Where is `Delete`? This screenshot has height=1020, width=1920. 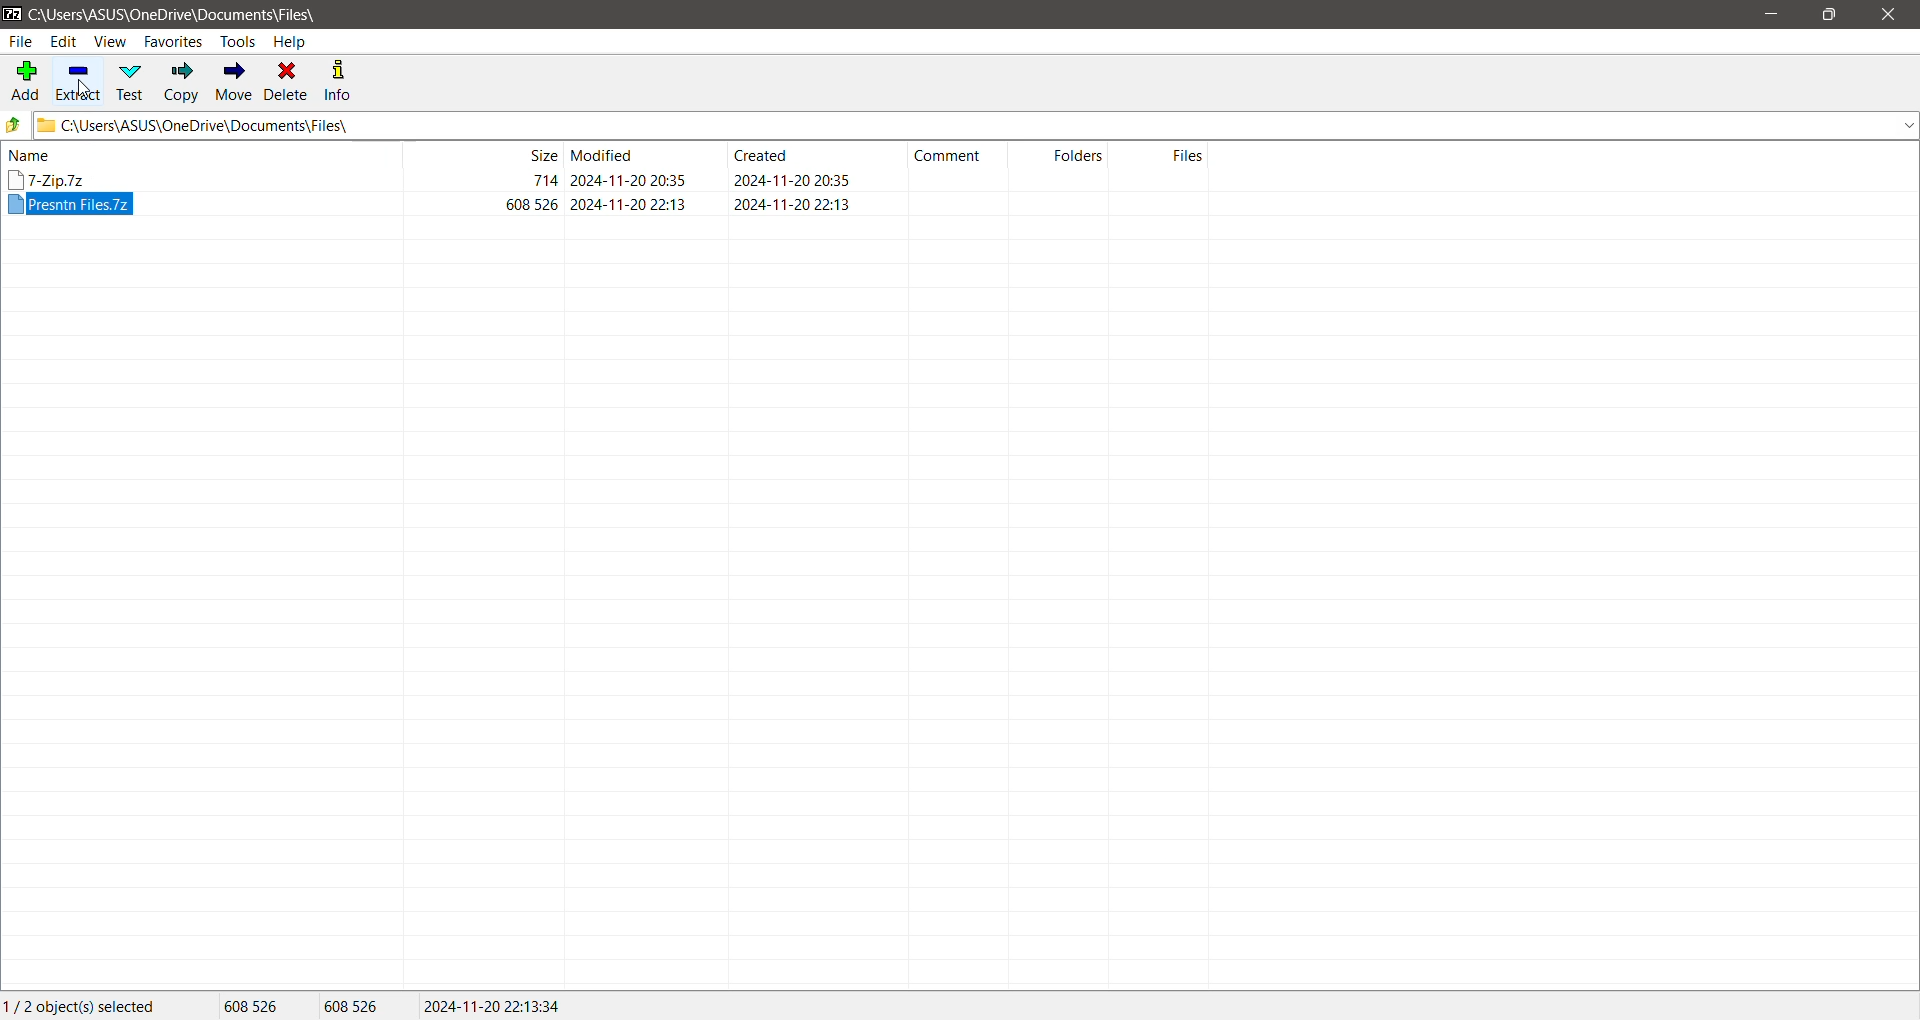 Delete is located at coordinates (288, 82).